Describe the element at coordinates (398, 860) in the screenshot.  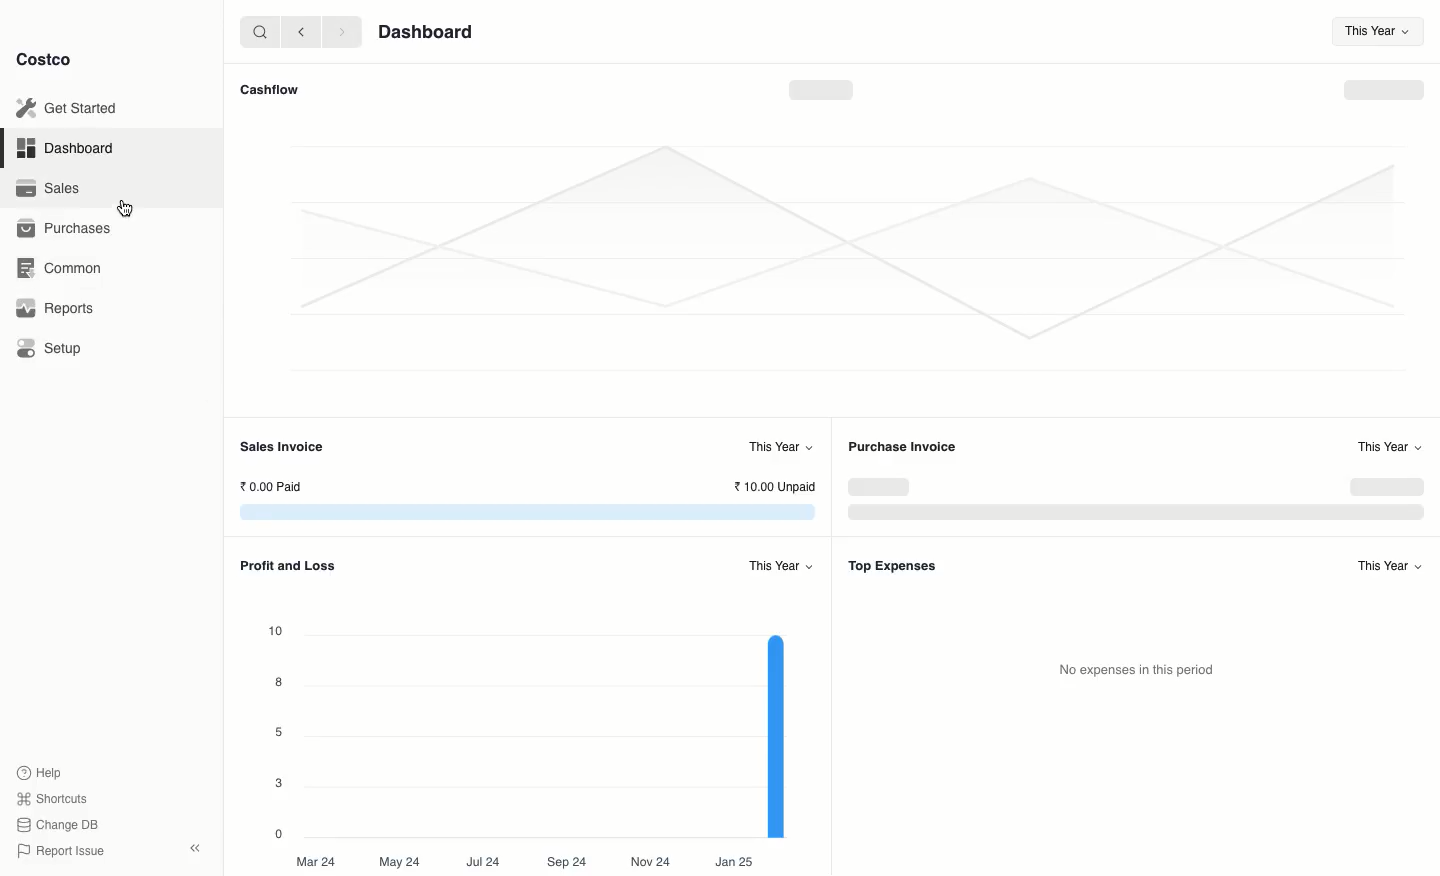
I see `May 24` at that location.